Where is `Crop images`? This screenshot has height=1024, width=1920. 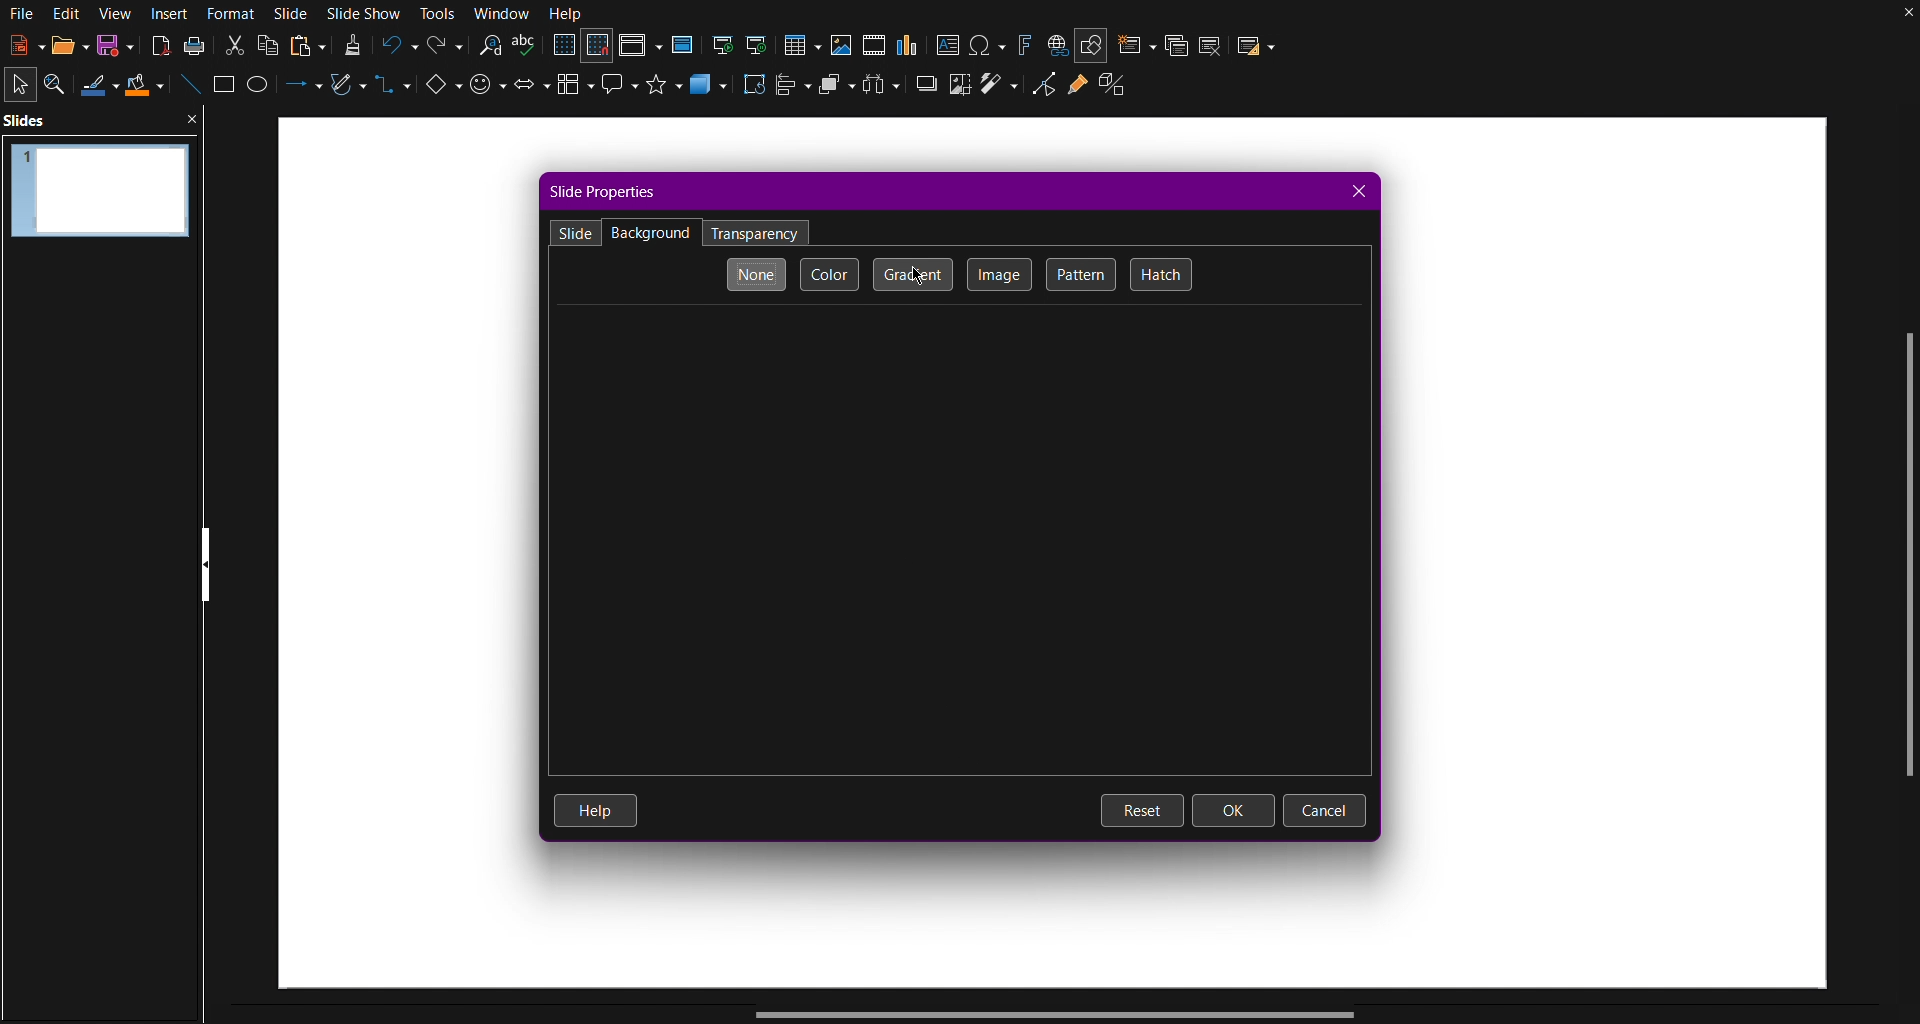 Crop images is located at coordinates (959, 91).